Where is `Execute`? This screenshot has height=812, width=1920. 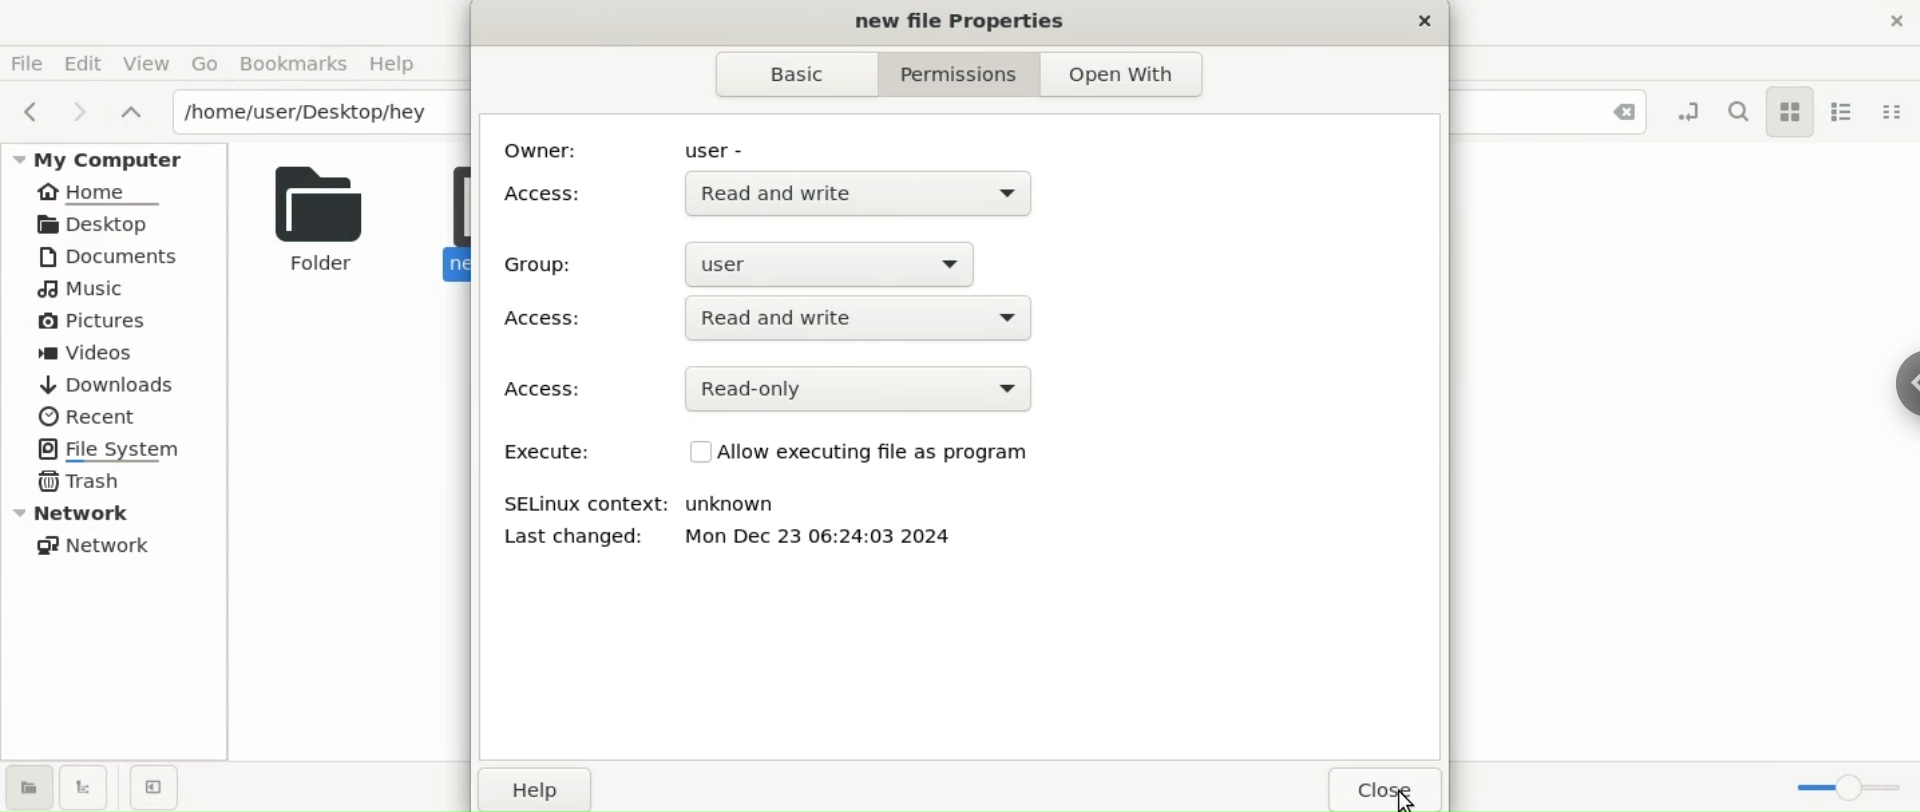
Execute is located at coordinates (546, 459).